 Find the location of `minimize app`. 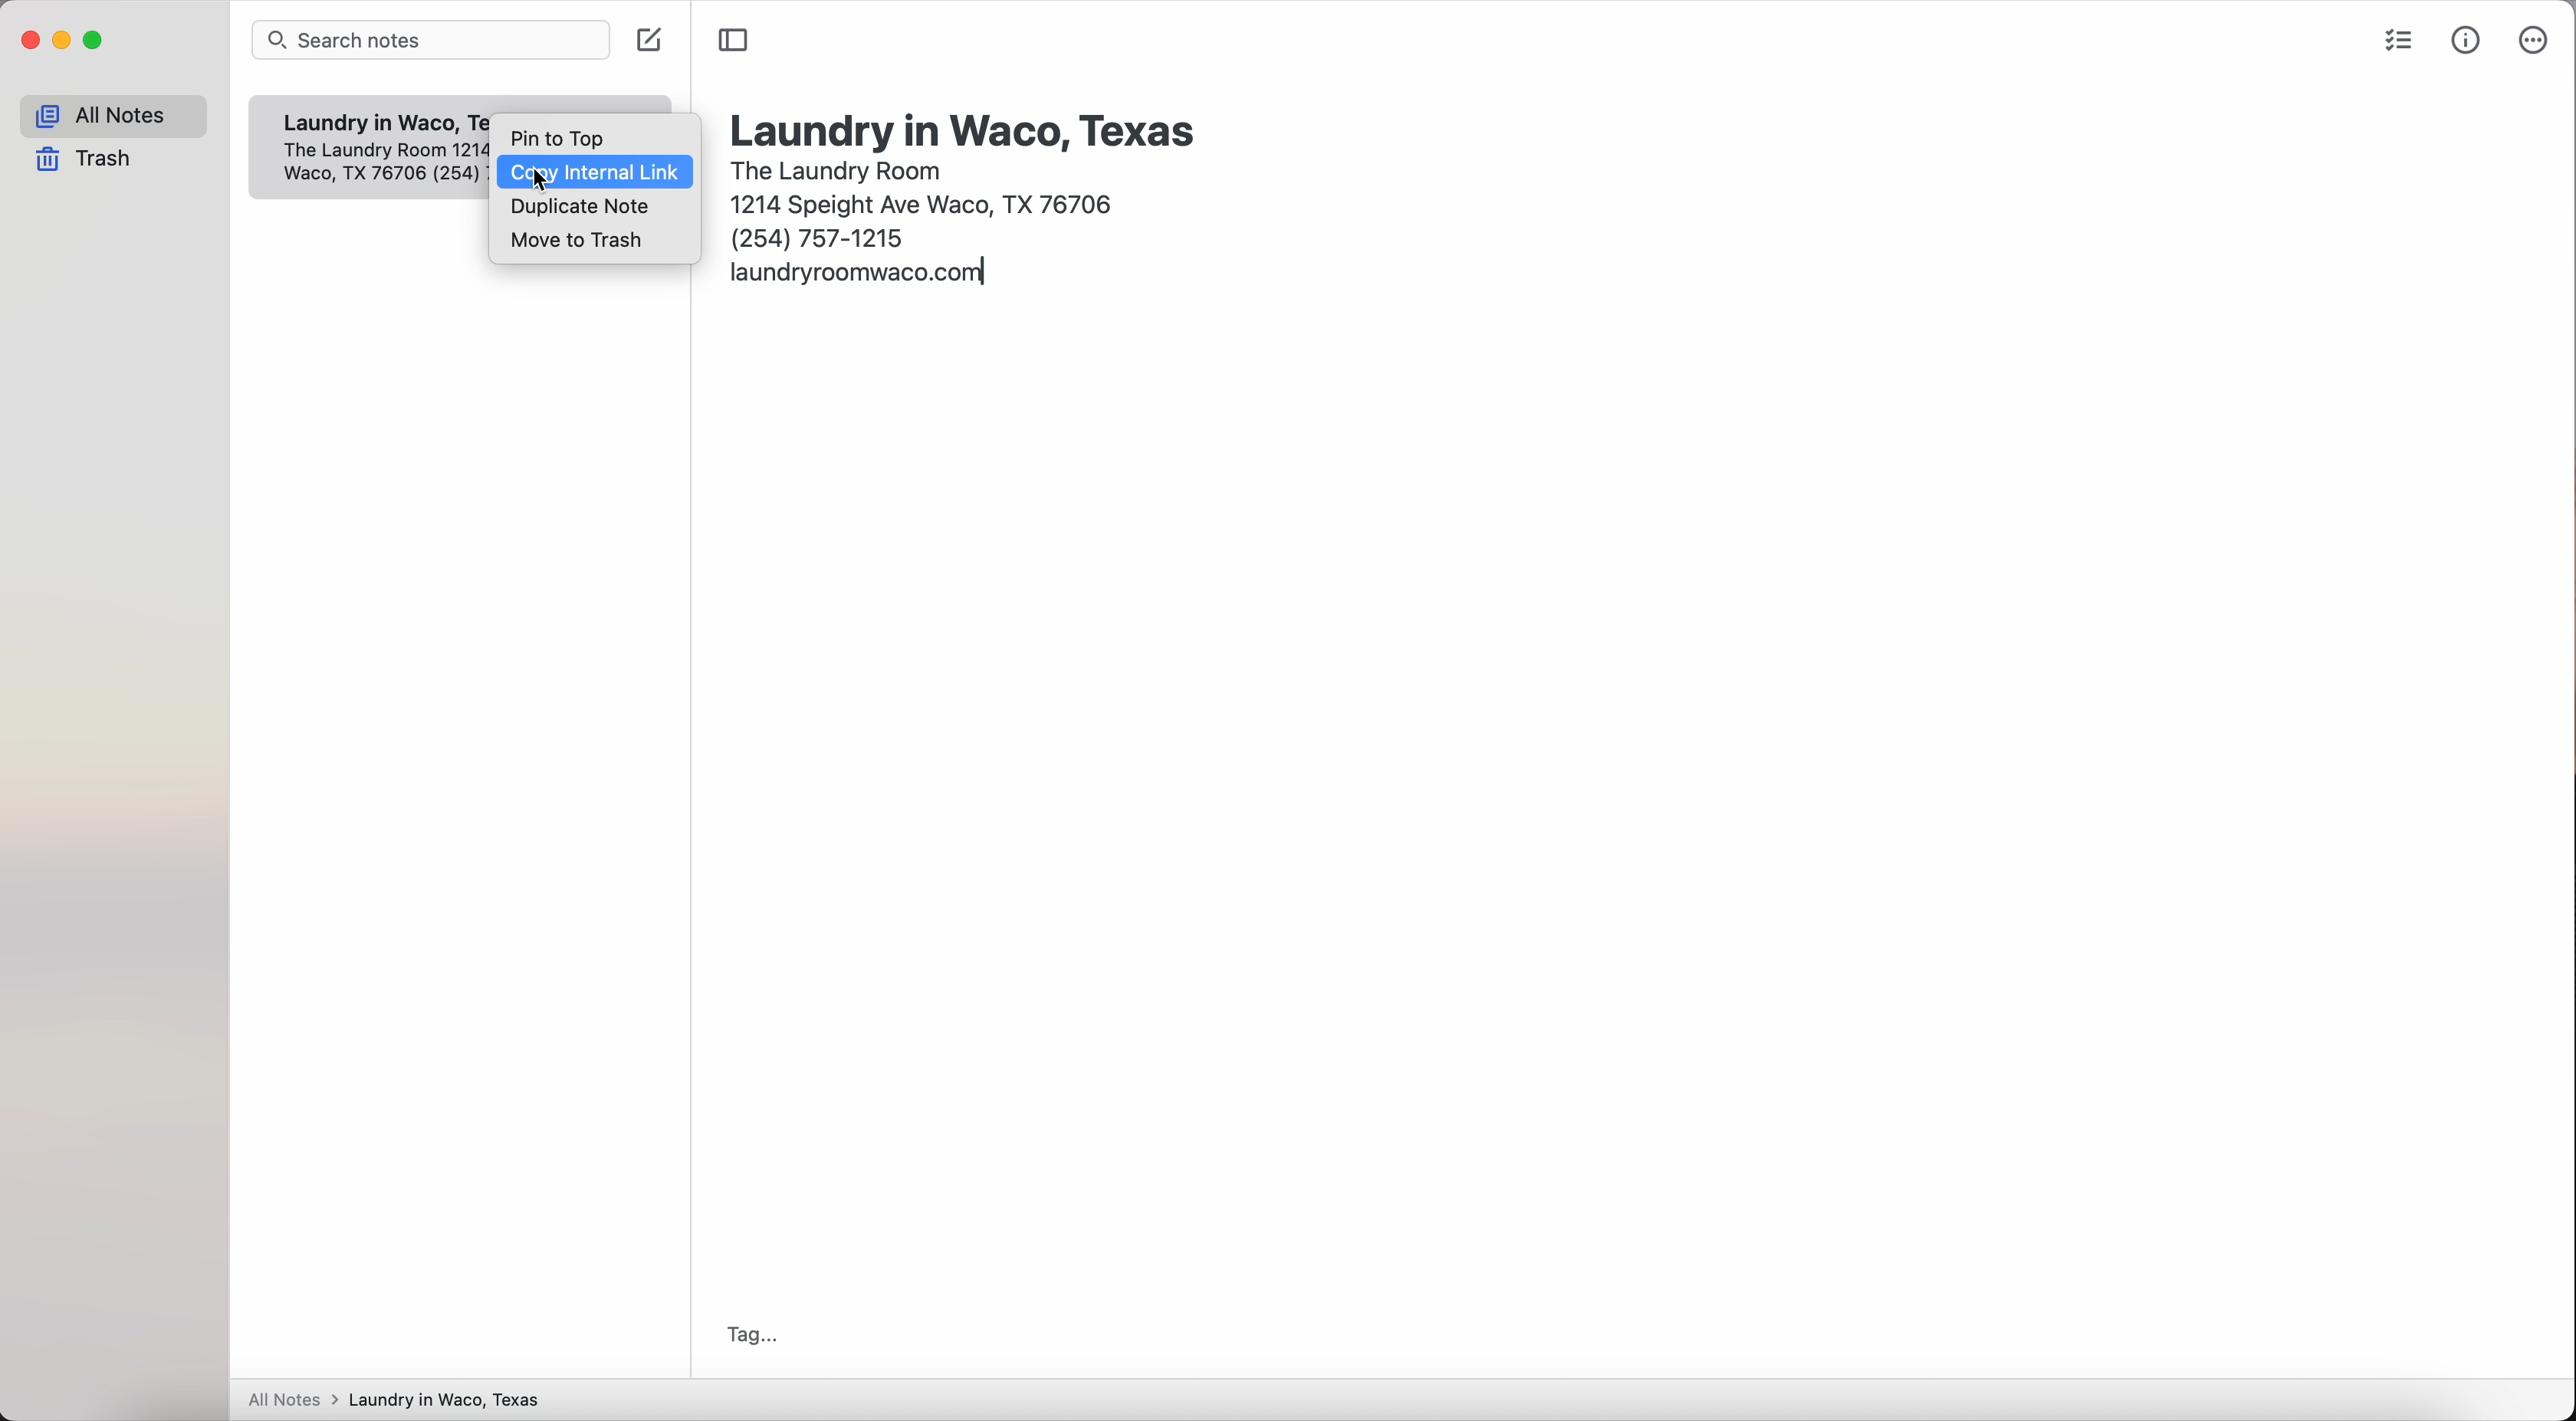

minimize app is located at coordinates (63, 40).